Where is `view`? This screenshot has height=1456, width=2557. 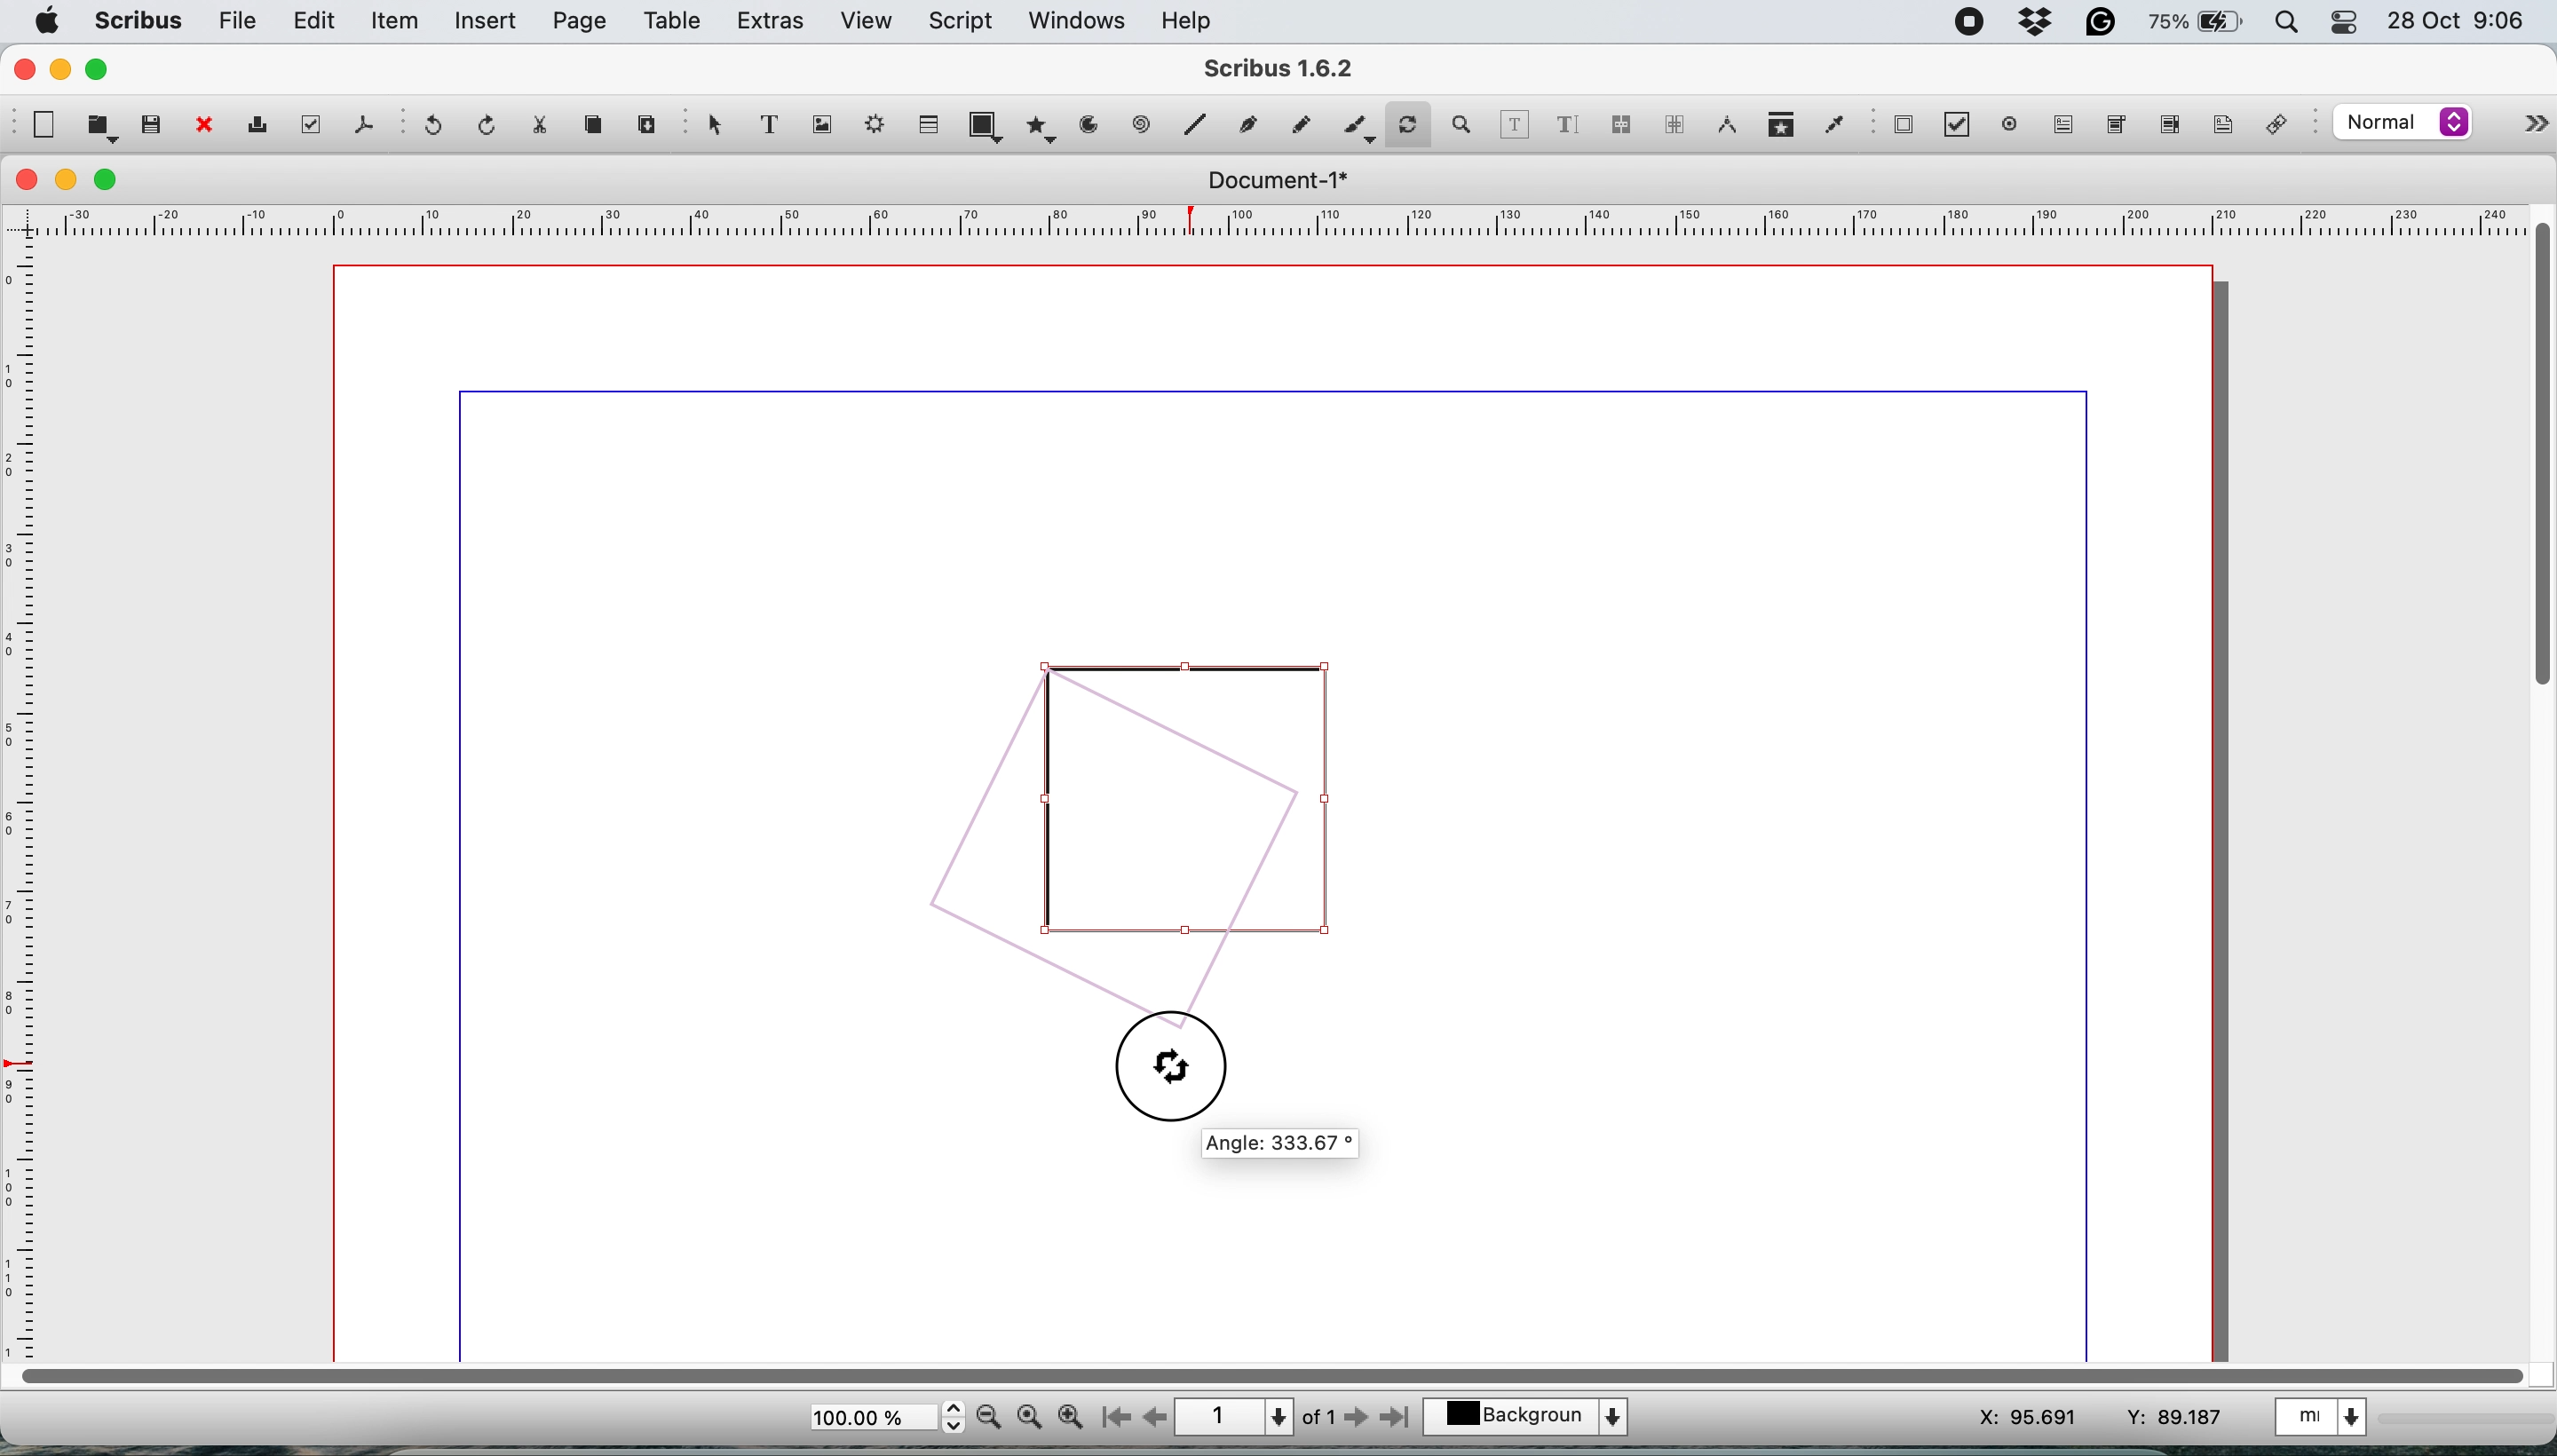 view is located at coordinates (866, 21).